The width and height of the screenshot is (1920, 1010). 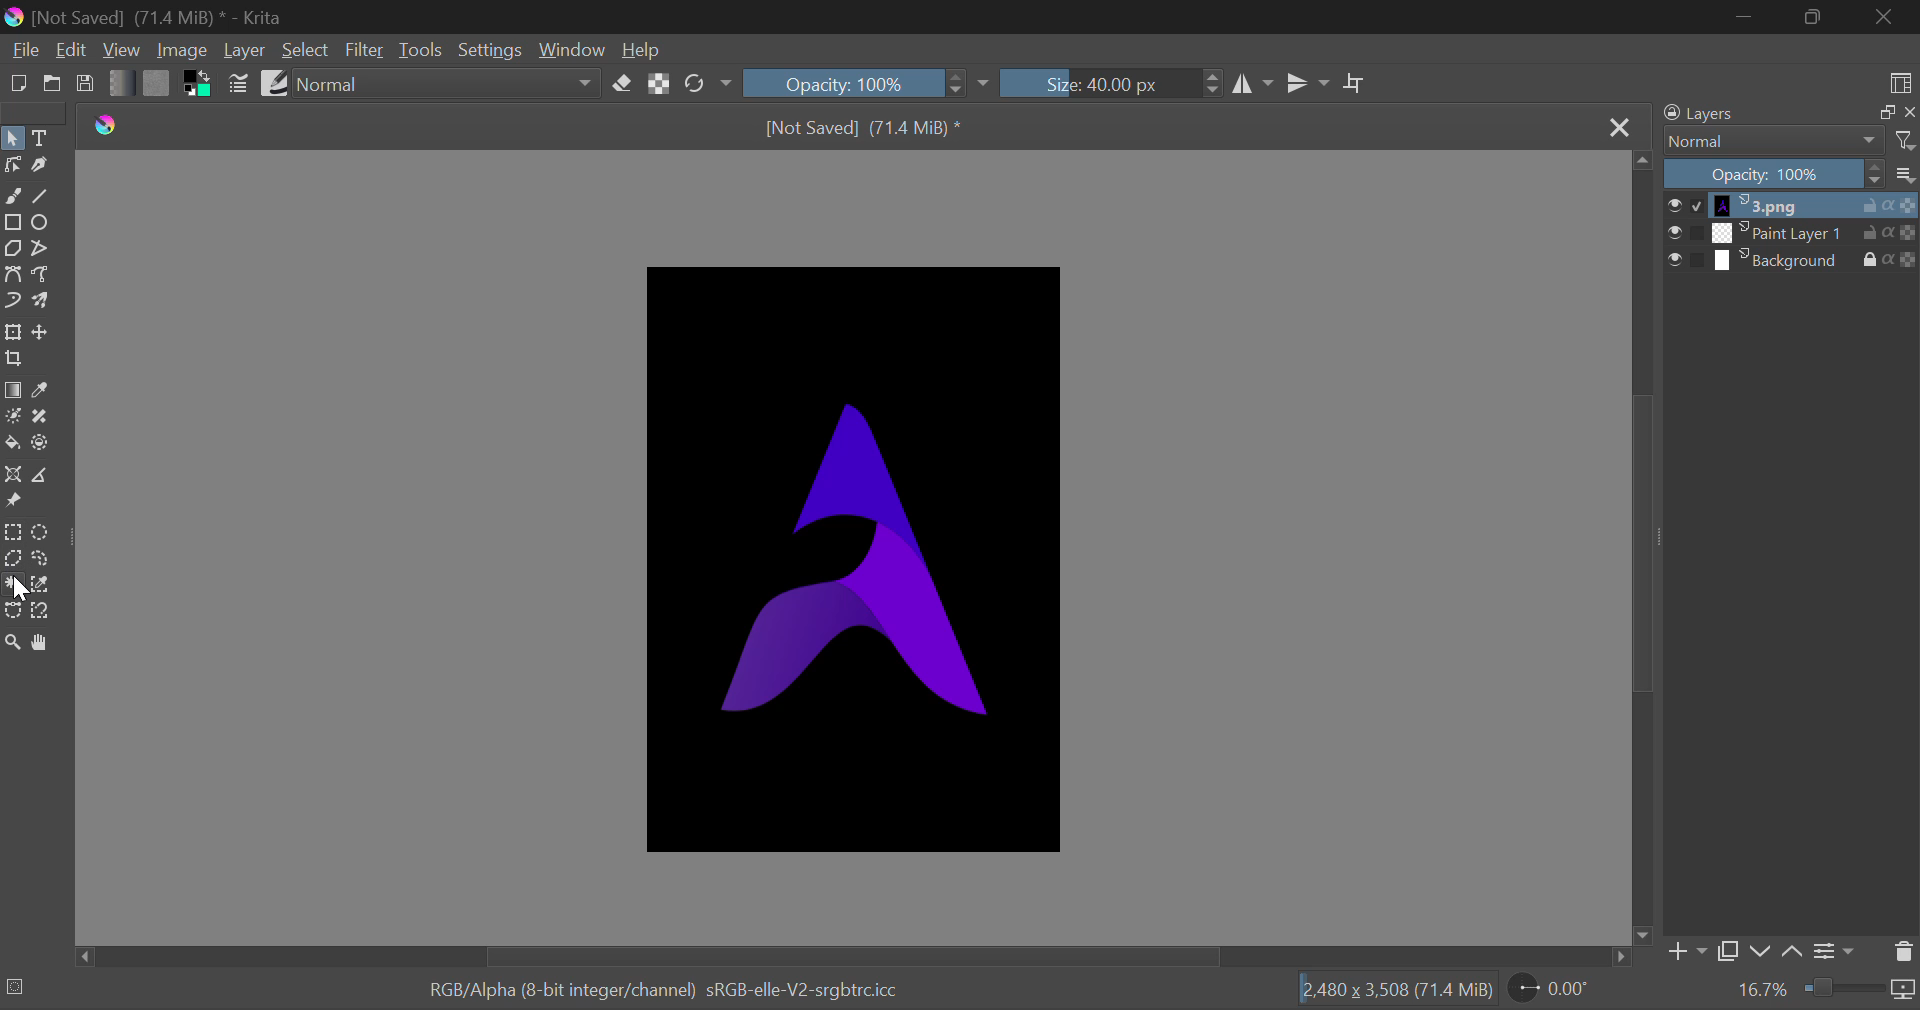 What do you see at coordinates (185, 52) in the screenshot?
I see `Image` at bounding box center [185, 52].